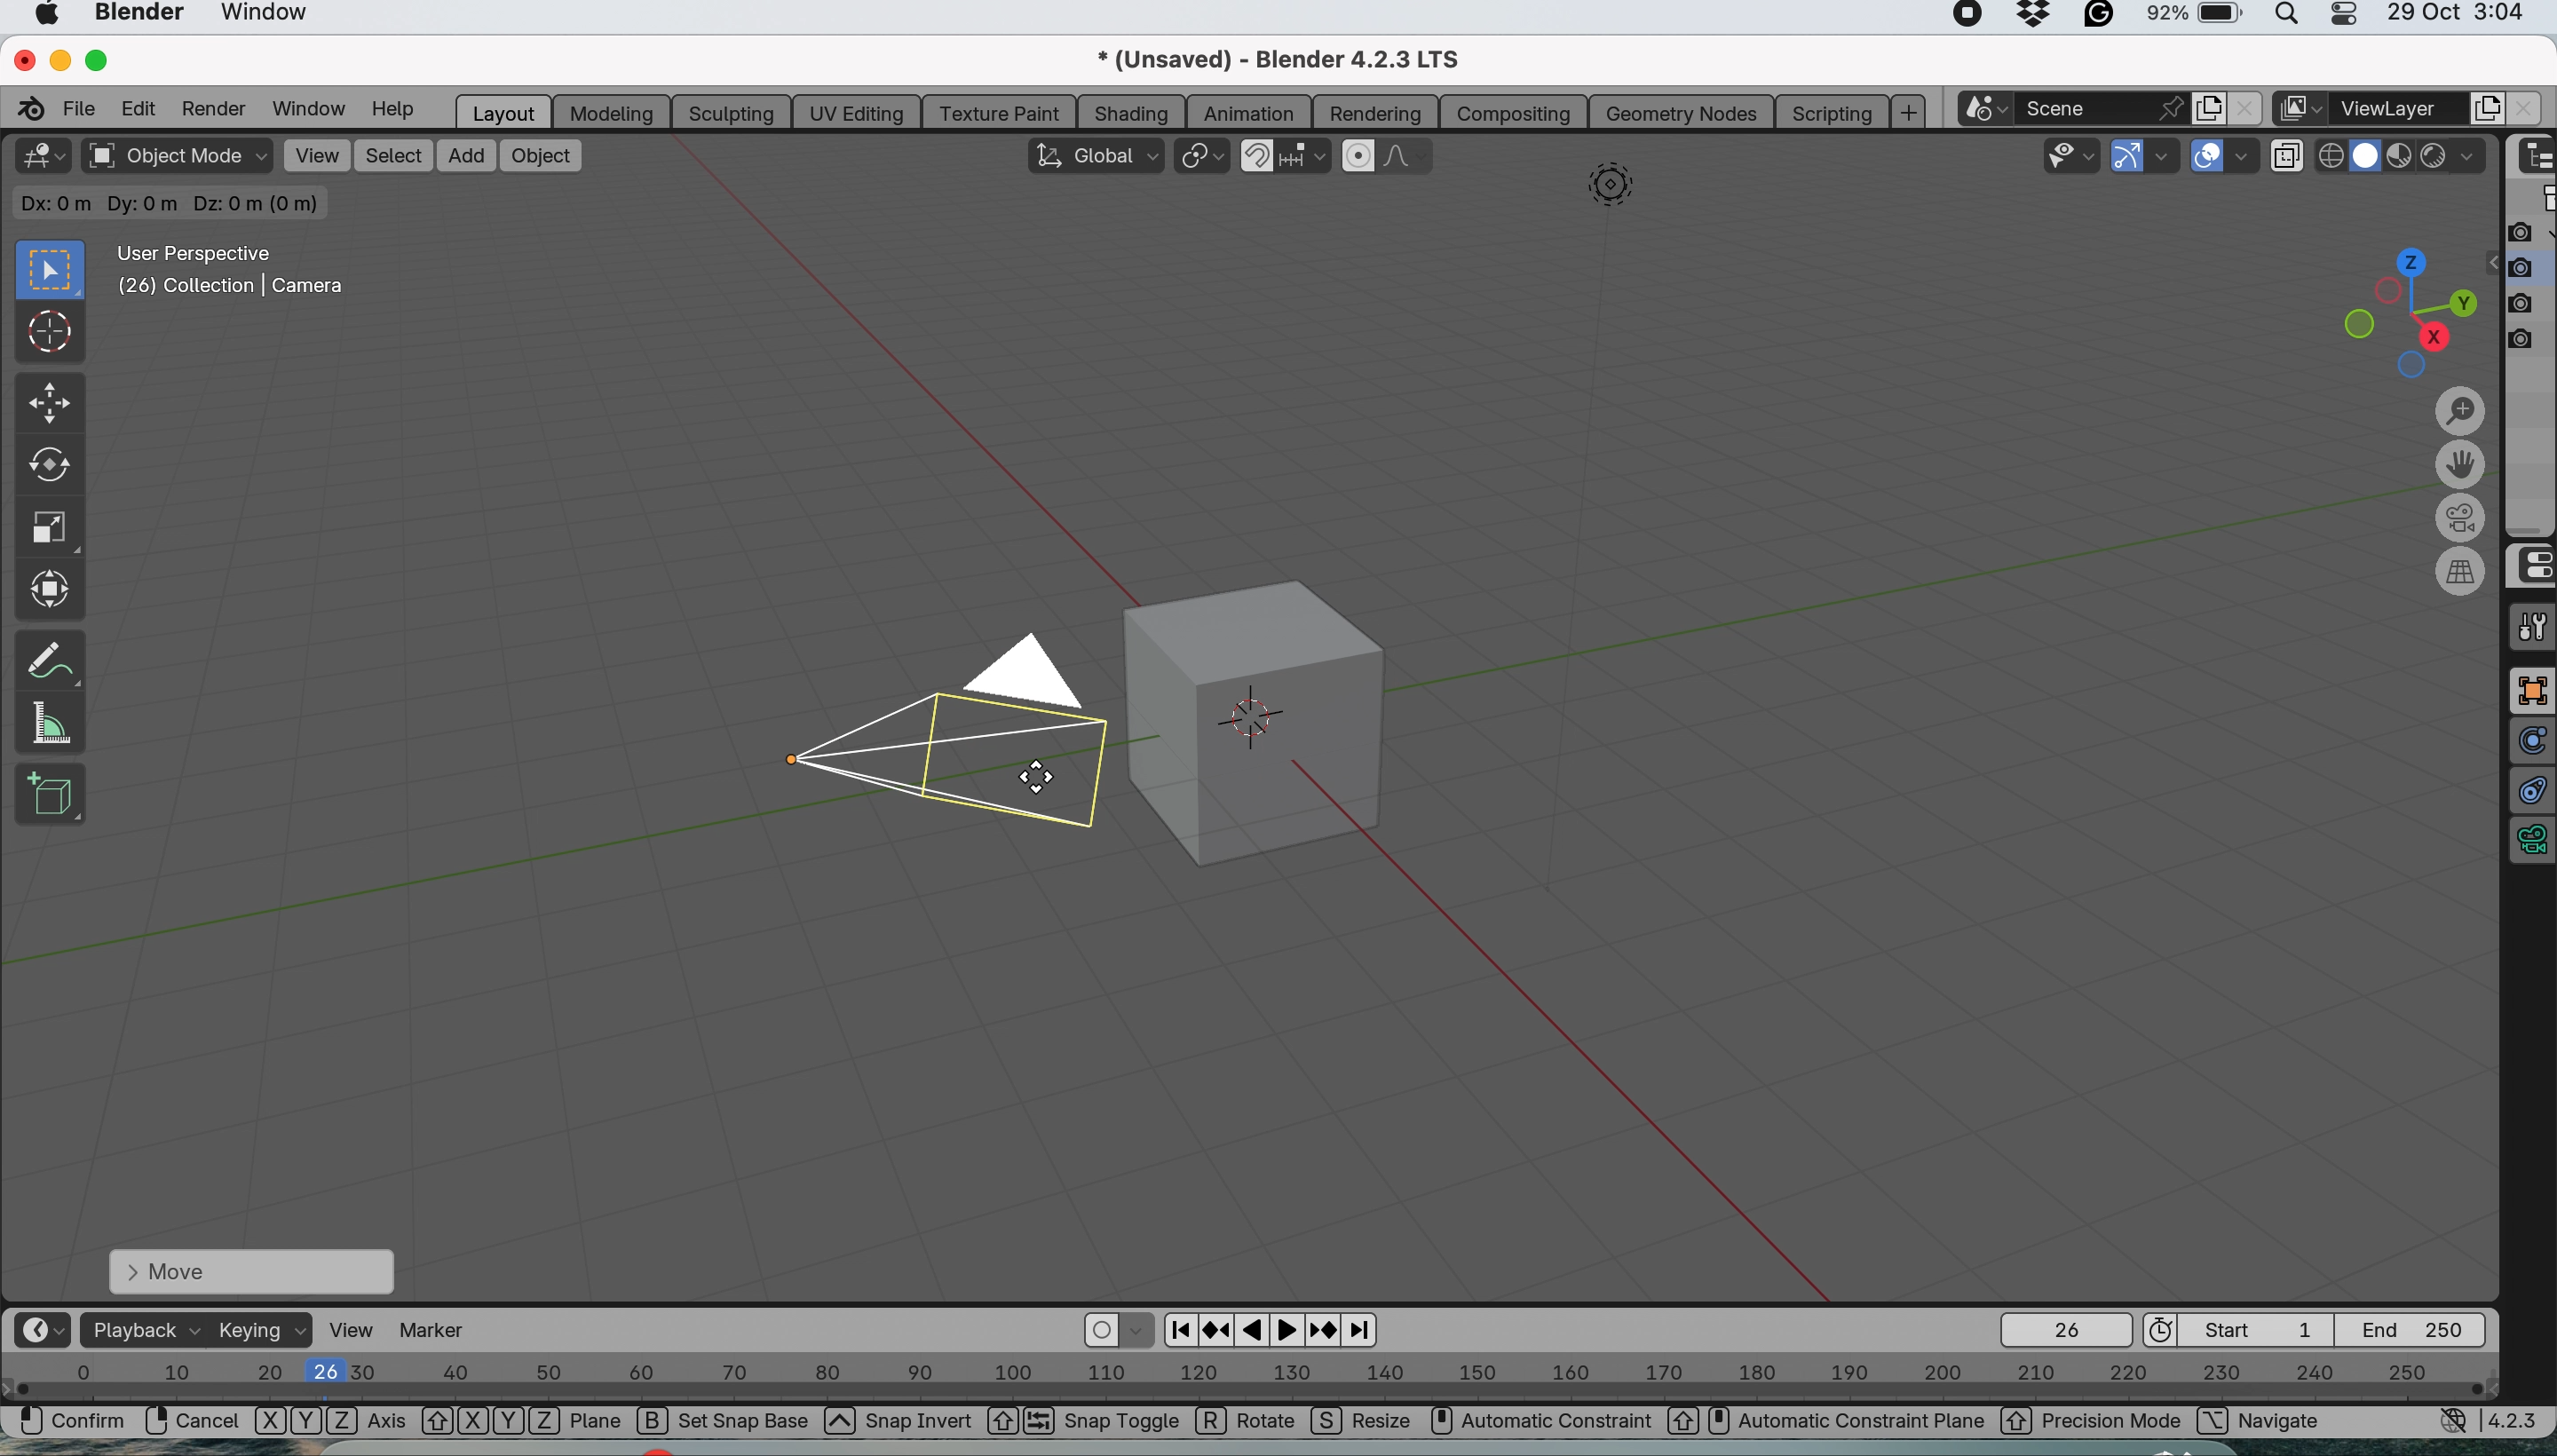 Image resolution: width=2557 pixels, height=1456 pixels. What do you see at coordinates (2166, 158) in the screenshot?
I see `gizmos` at bounding box center [2166, 158].